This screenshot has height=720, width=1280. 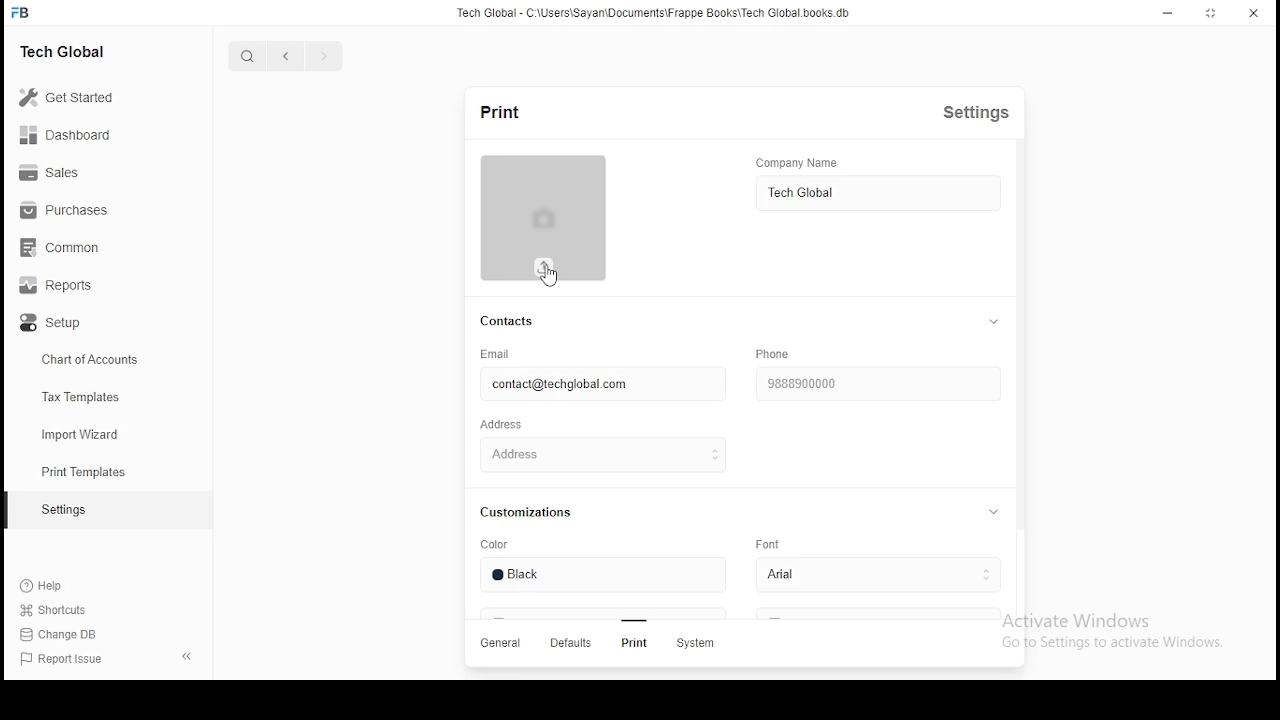 What do you see at coordinates (508, 426) in the screenshot?
I see `‘Address` at bounding box center [508, 426].